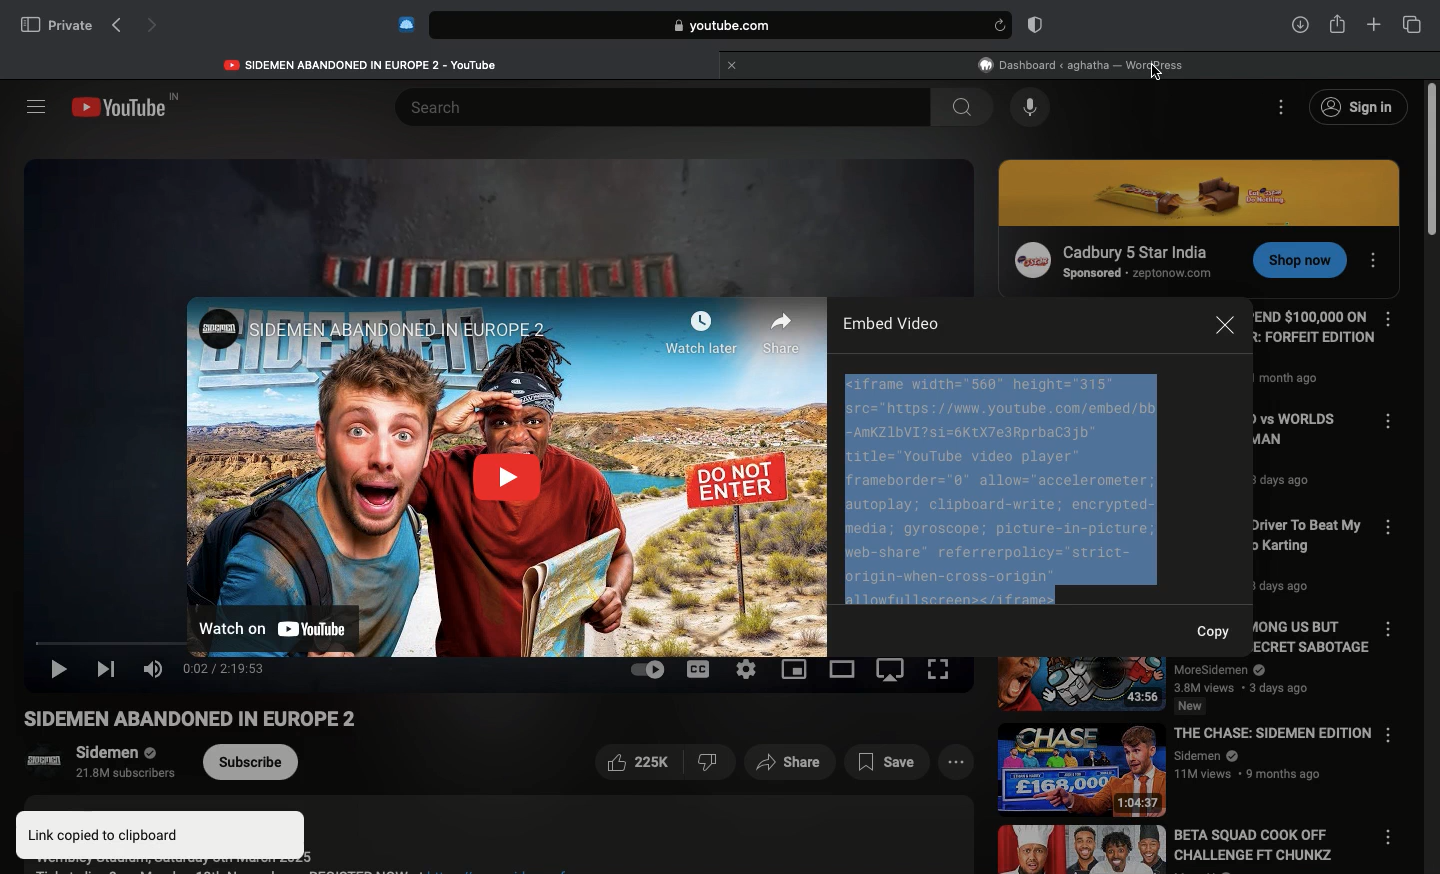 The height and width of the screenshot is (874, 1440). What do you see at coordinates (116, 26) in the screenshot?
I see `Previous page` at bounding box center [116, 26].